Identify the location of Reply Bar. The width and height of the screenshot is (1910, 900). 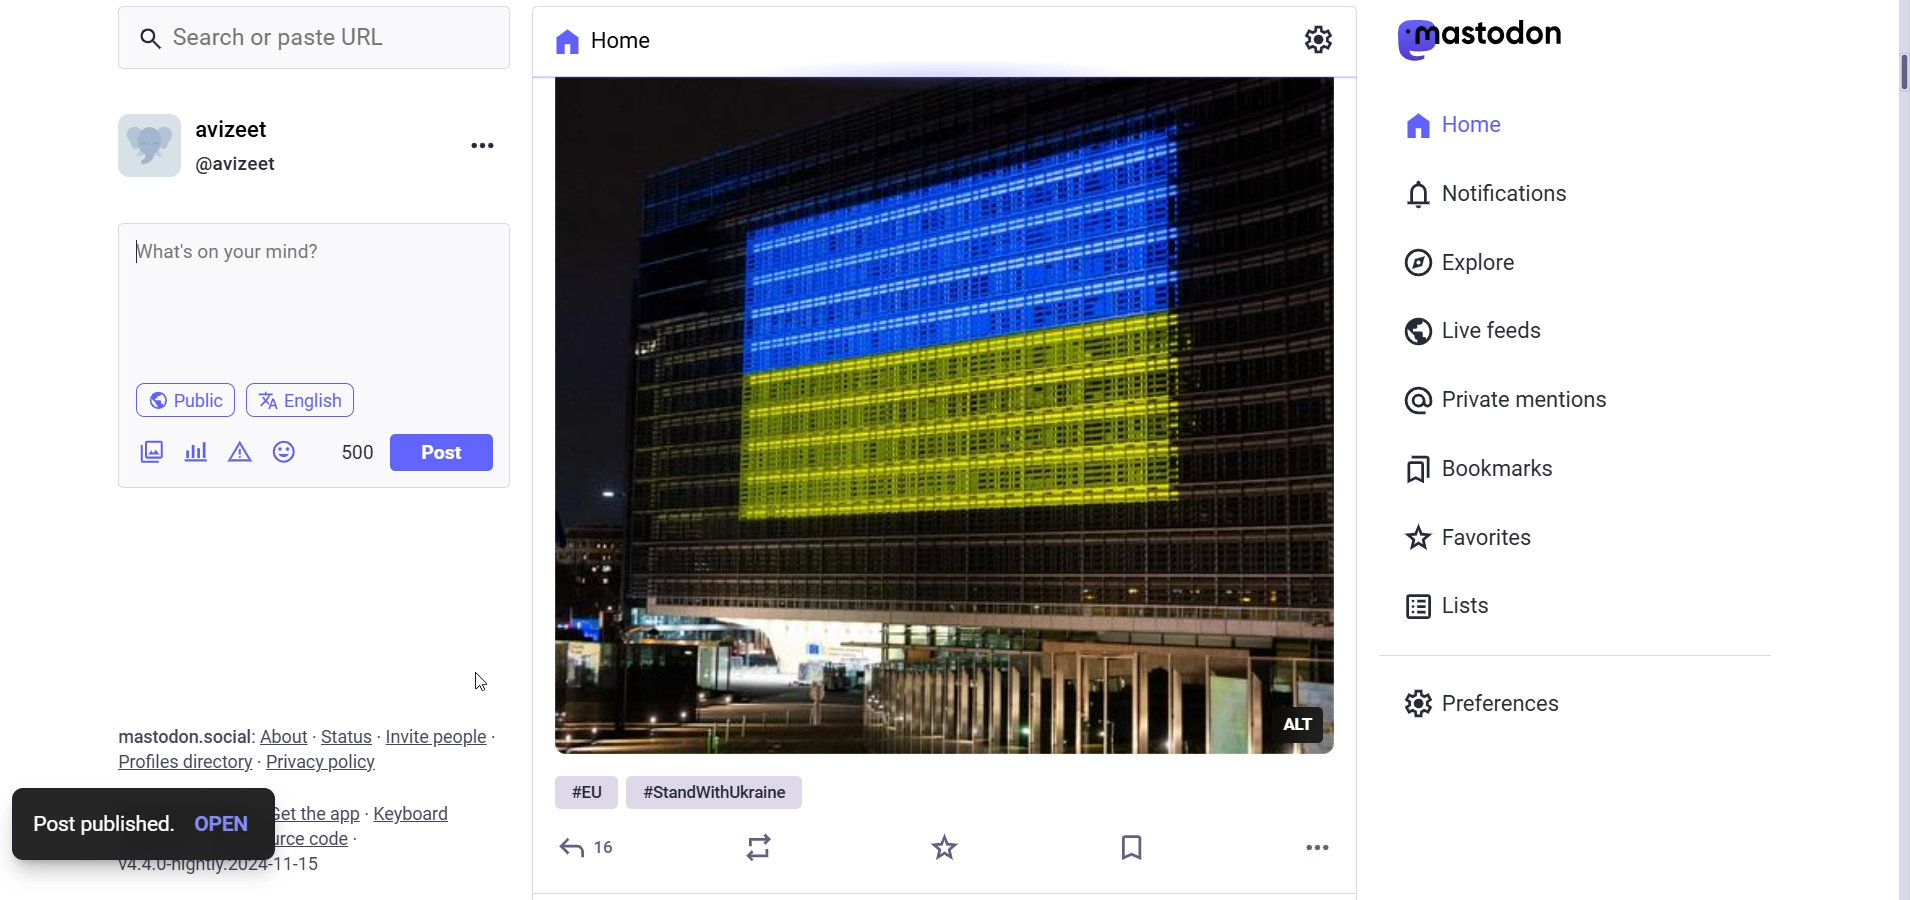
(323, 294).